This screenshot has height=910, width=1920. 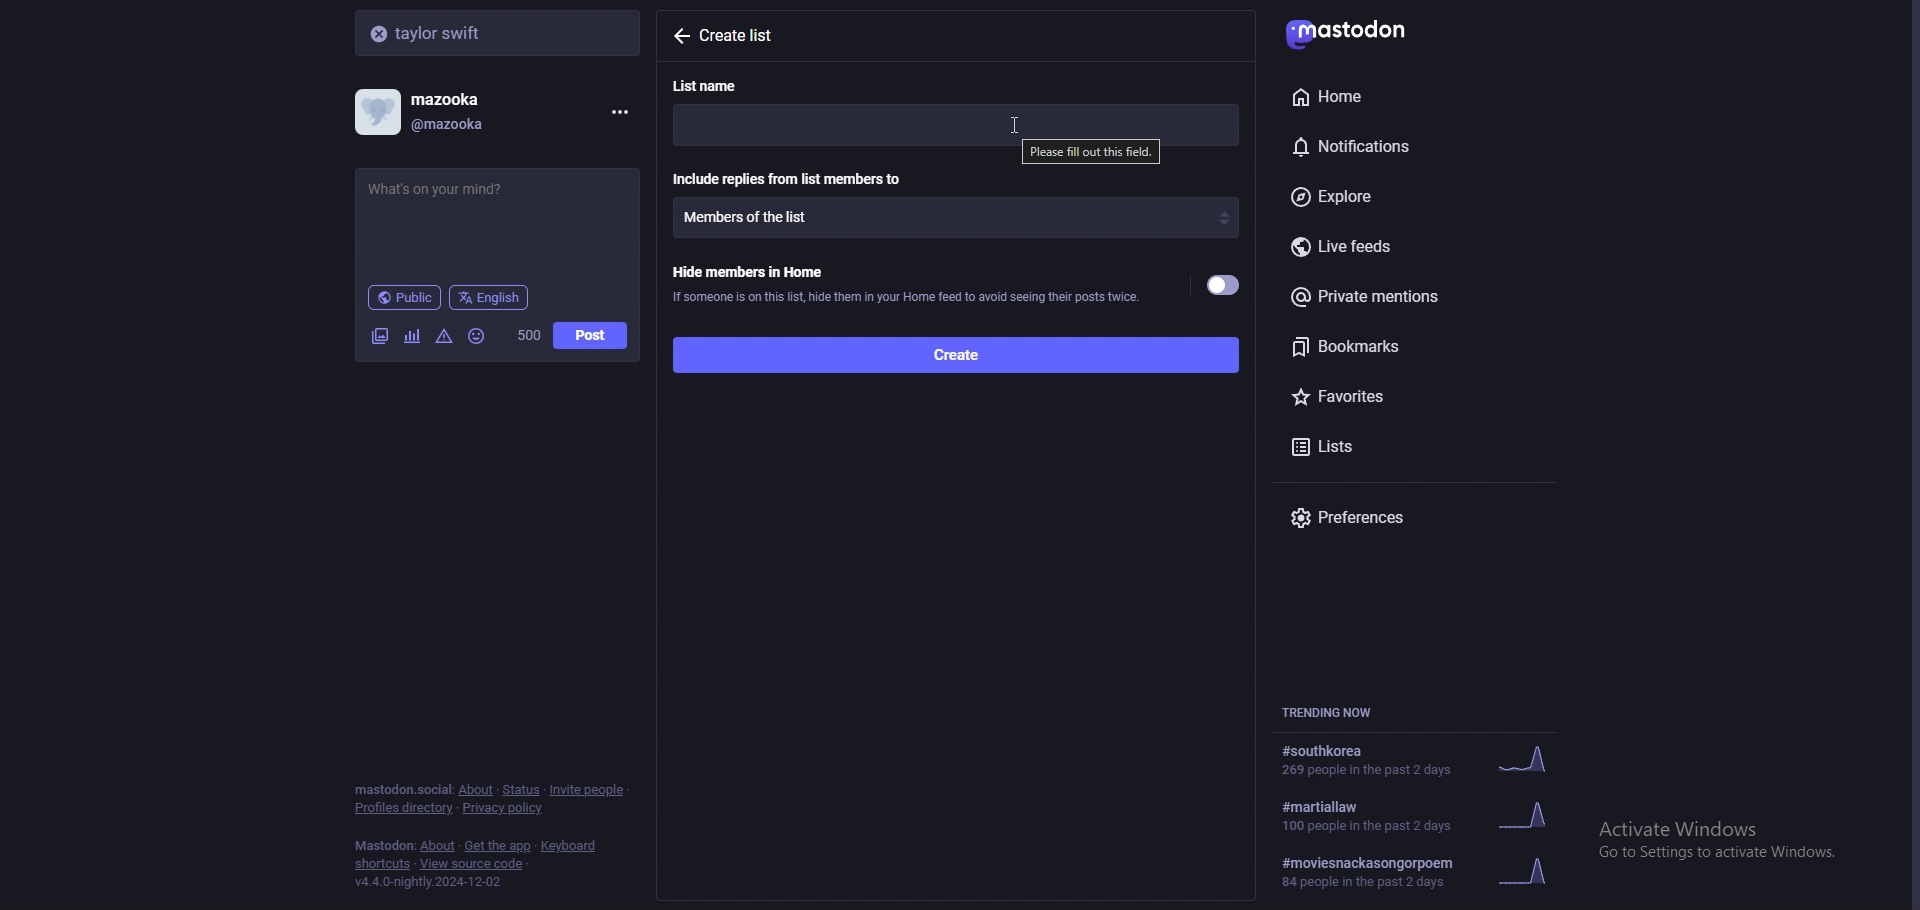 I want to click on notifications, so click(x=1394, y=143).